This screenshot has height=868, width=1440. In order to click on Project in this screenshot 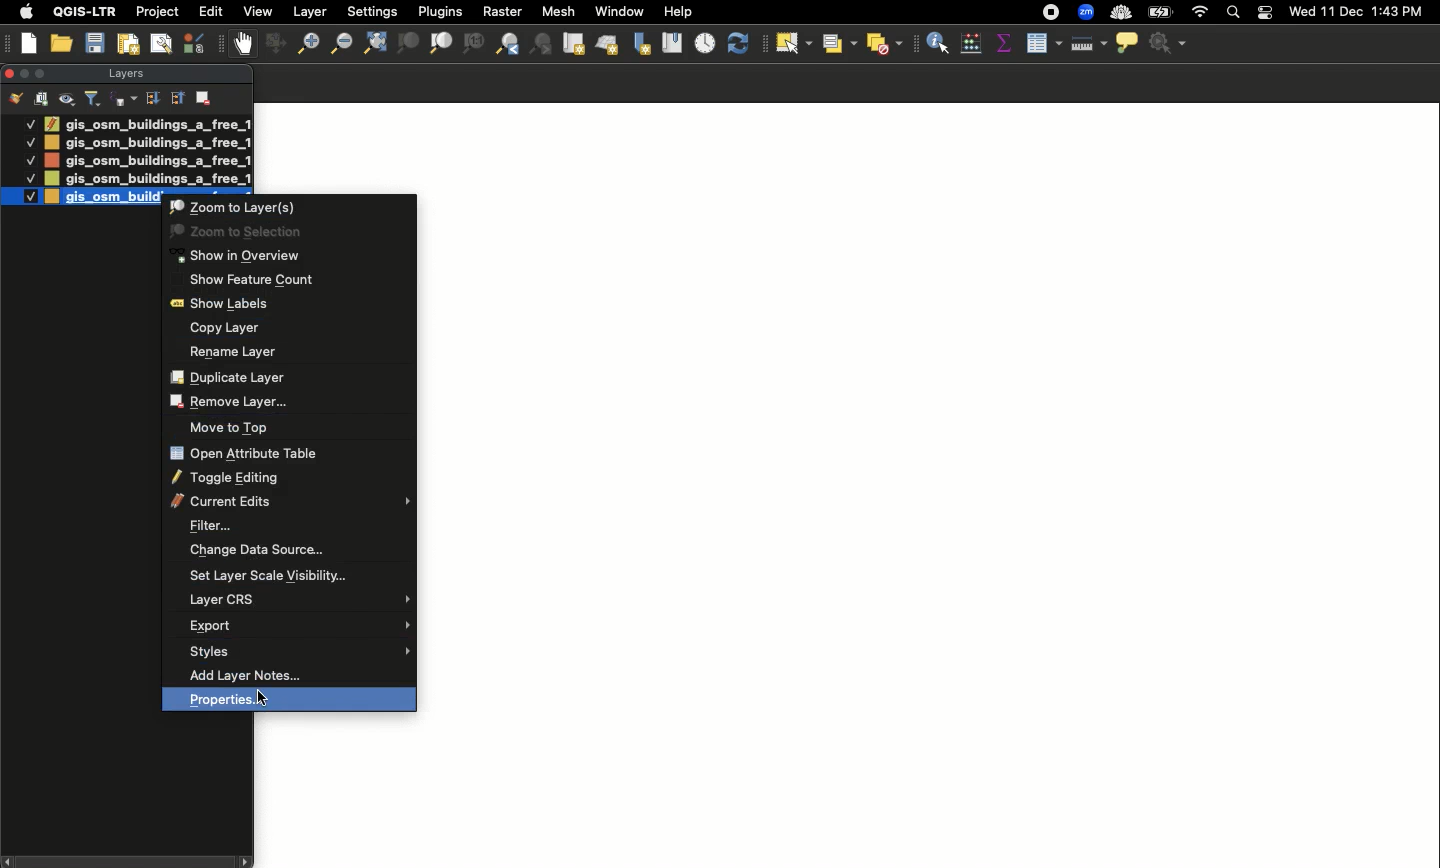, I will do `click(157, 13)`.